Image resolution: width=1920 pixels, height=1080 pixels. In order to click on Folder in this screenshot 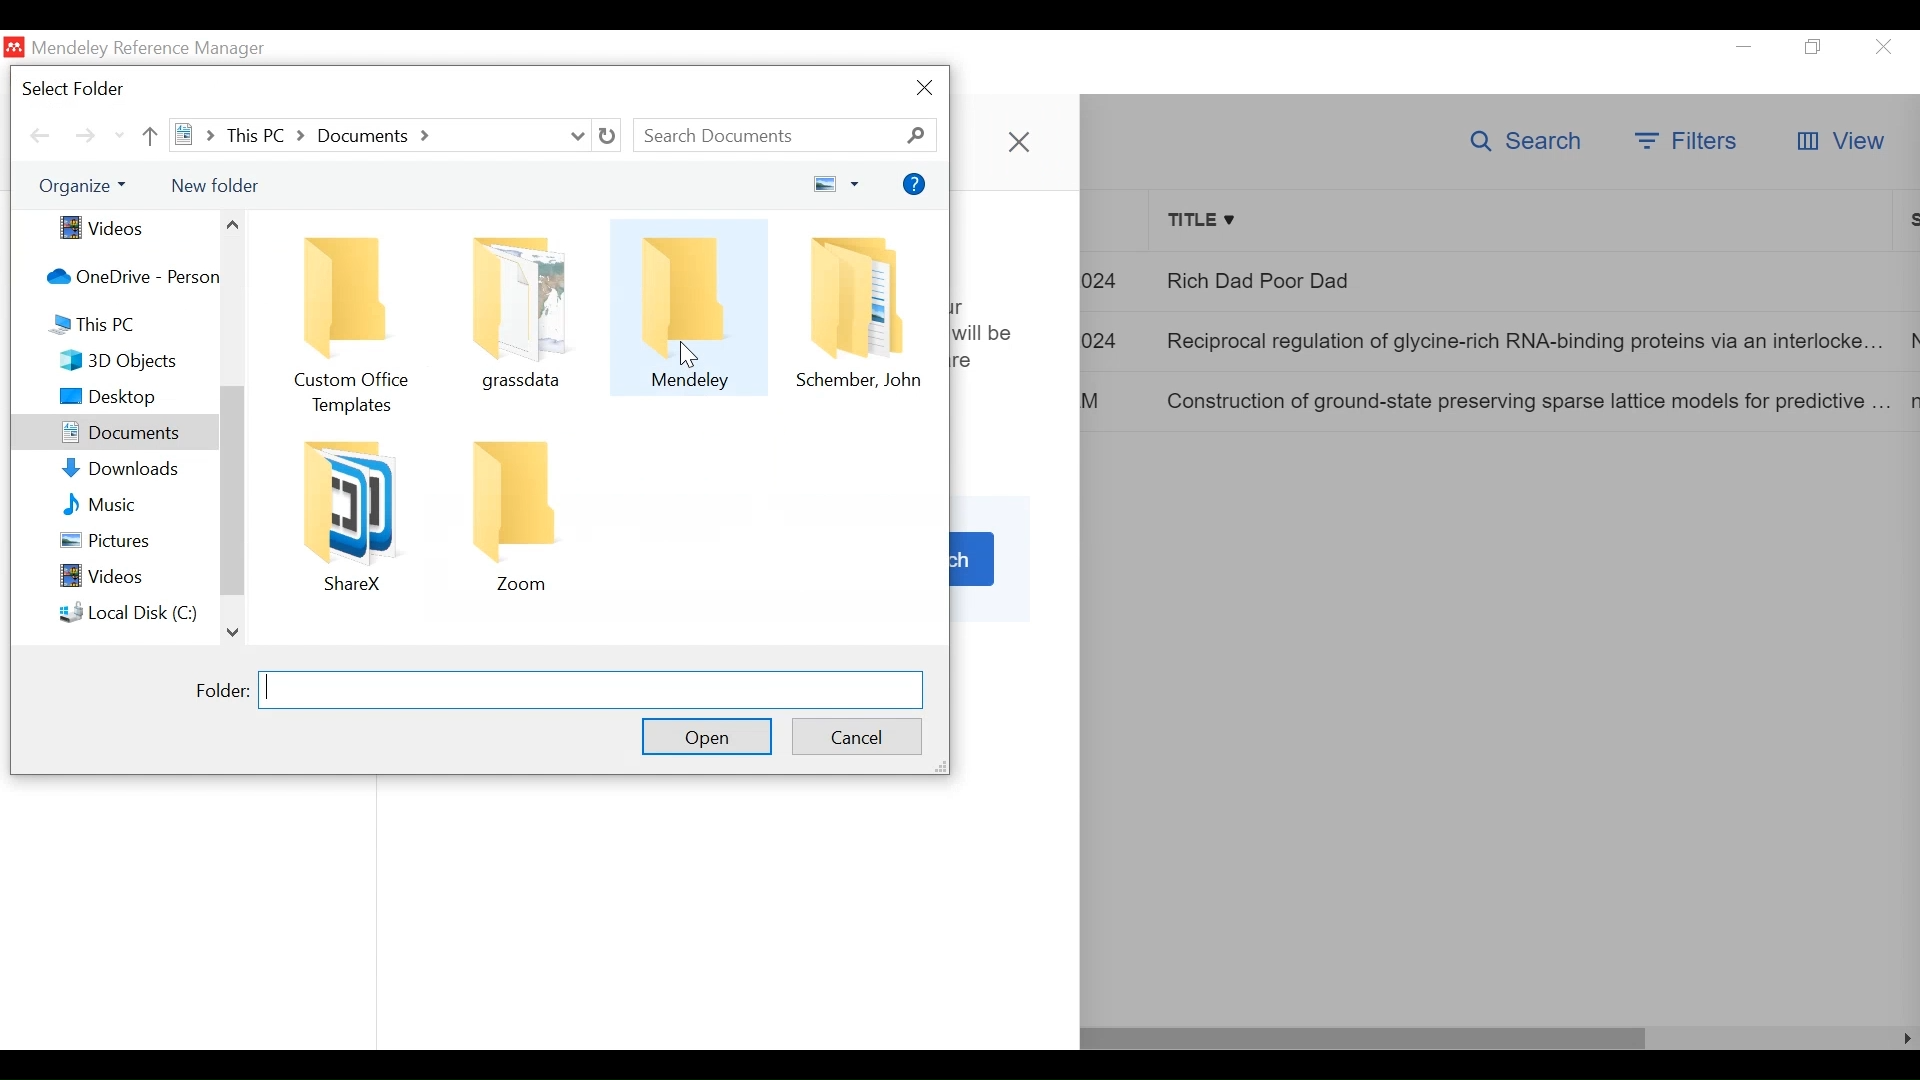, I will do `click(514, 513)`.